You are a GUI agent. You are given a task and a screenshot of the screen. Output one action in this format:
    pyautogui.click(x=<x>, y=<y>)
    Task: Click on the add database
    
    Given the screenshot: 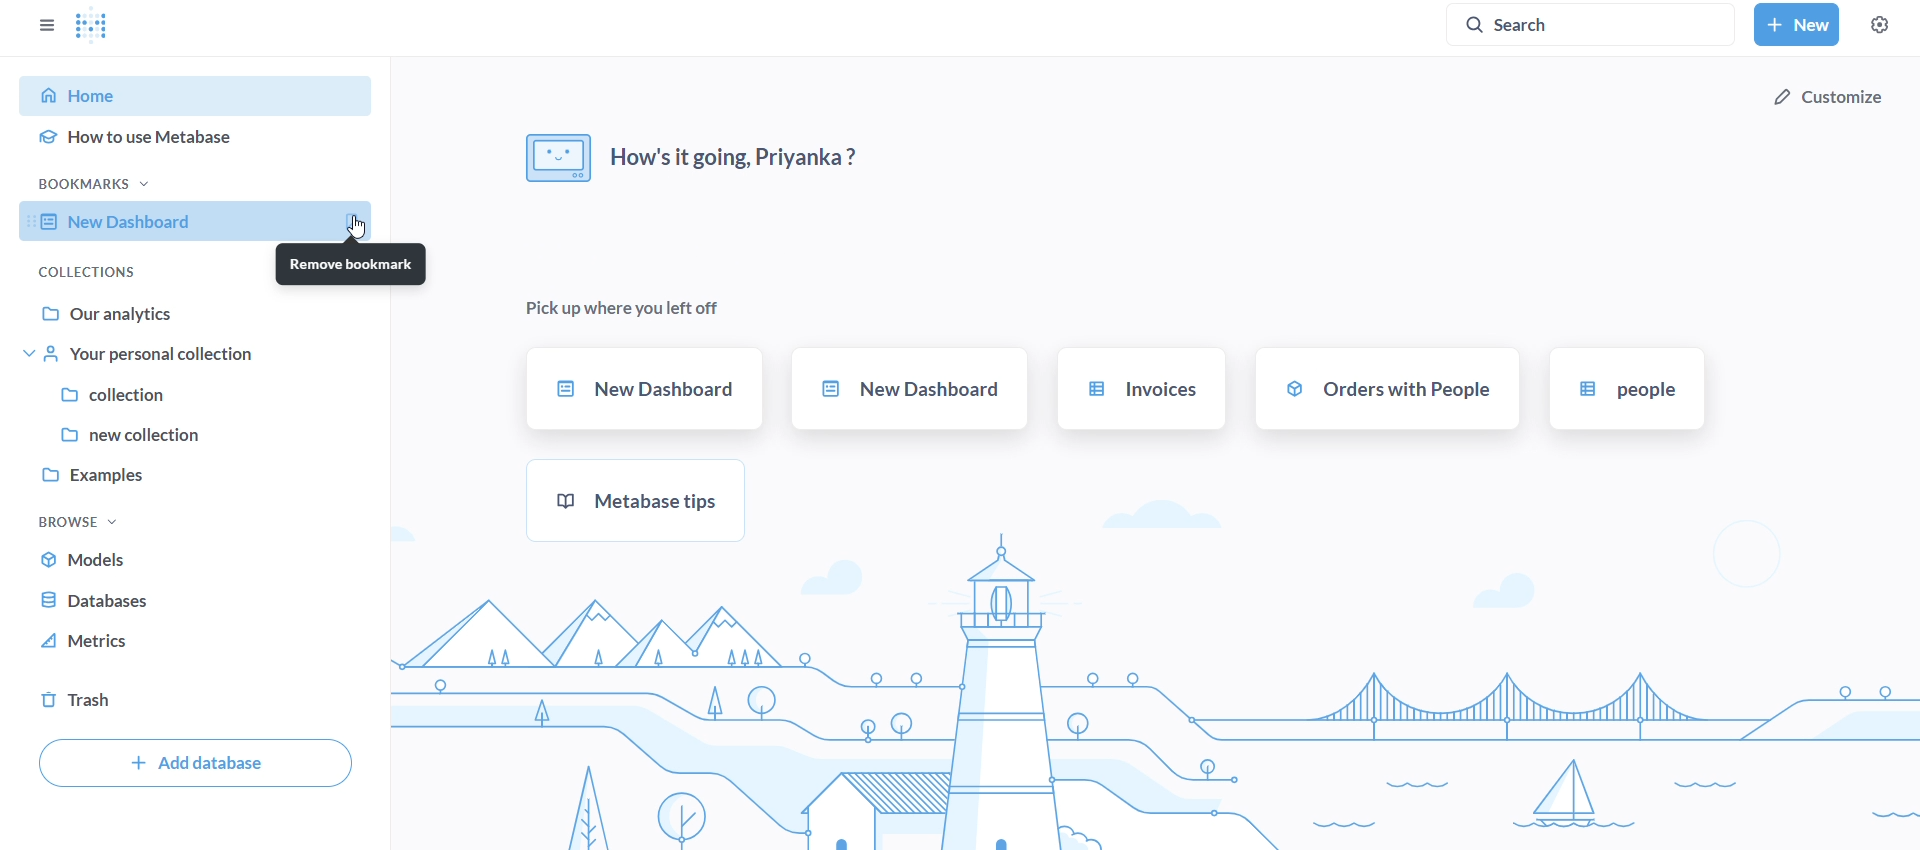 What is the action you would take?
    pyautogui.click(x=188, y=762)
    